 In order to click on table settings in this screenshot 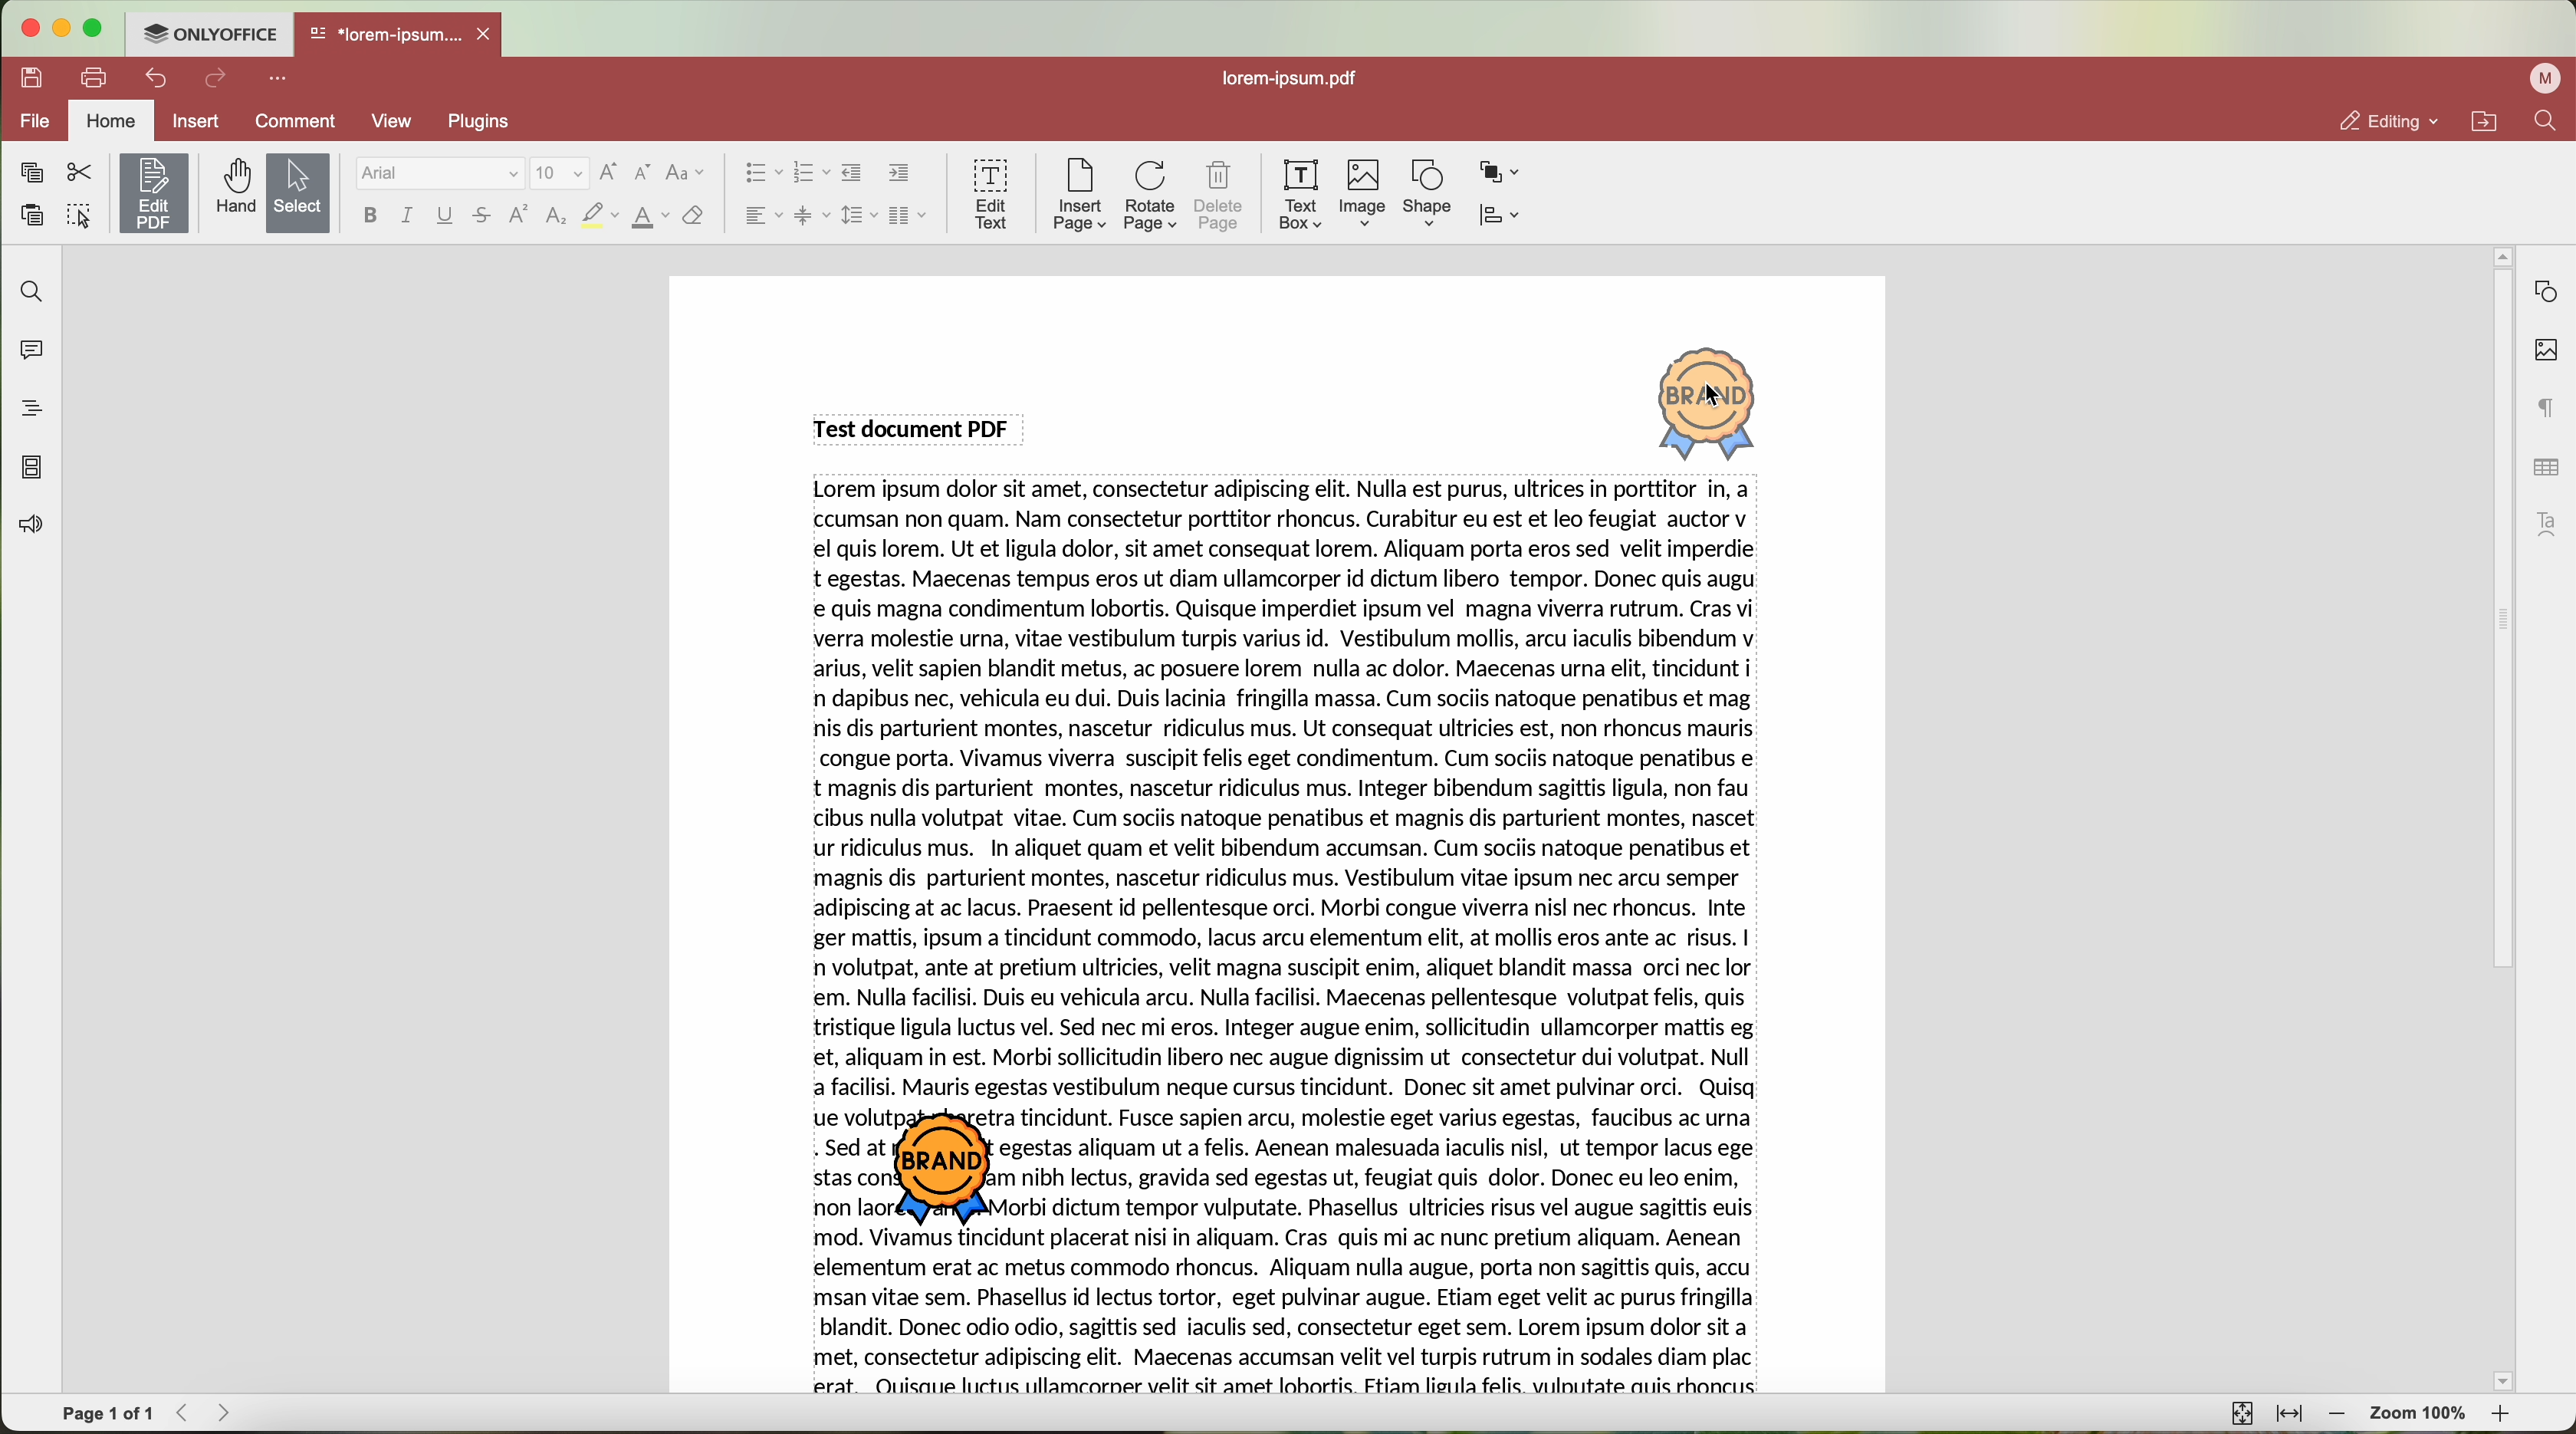, I will do `click(2546, 467)`.